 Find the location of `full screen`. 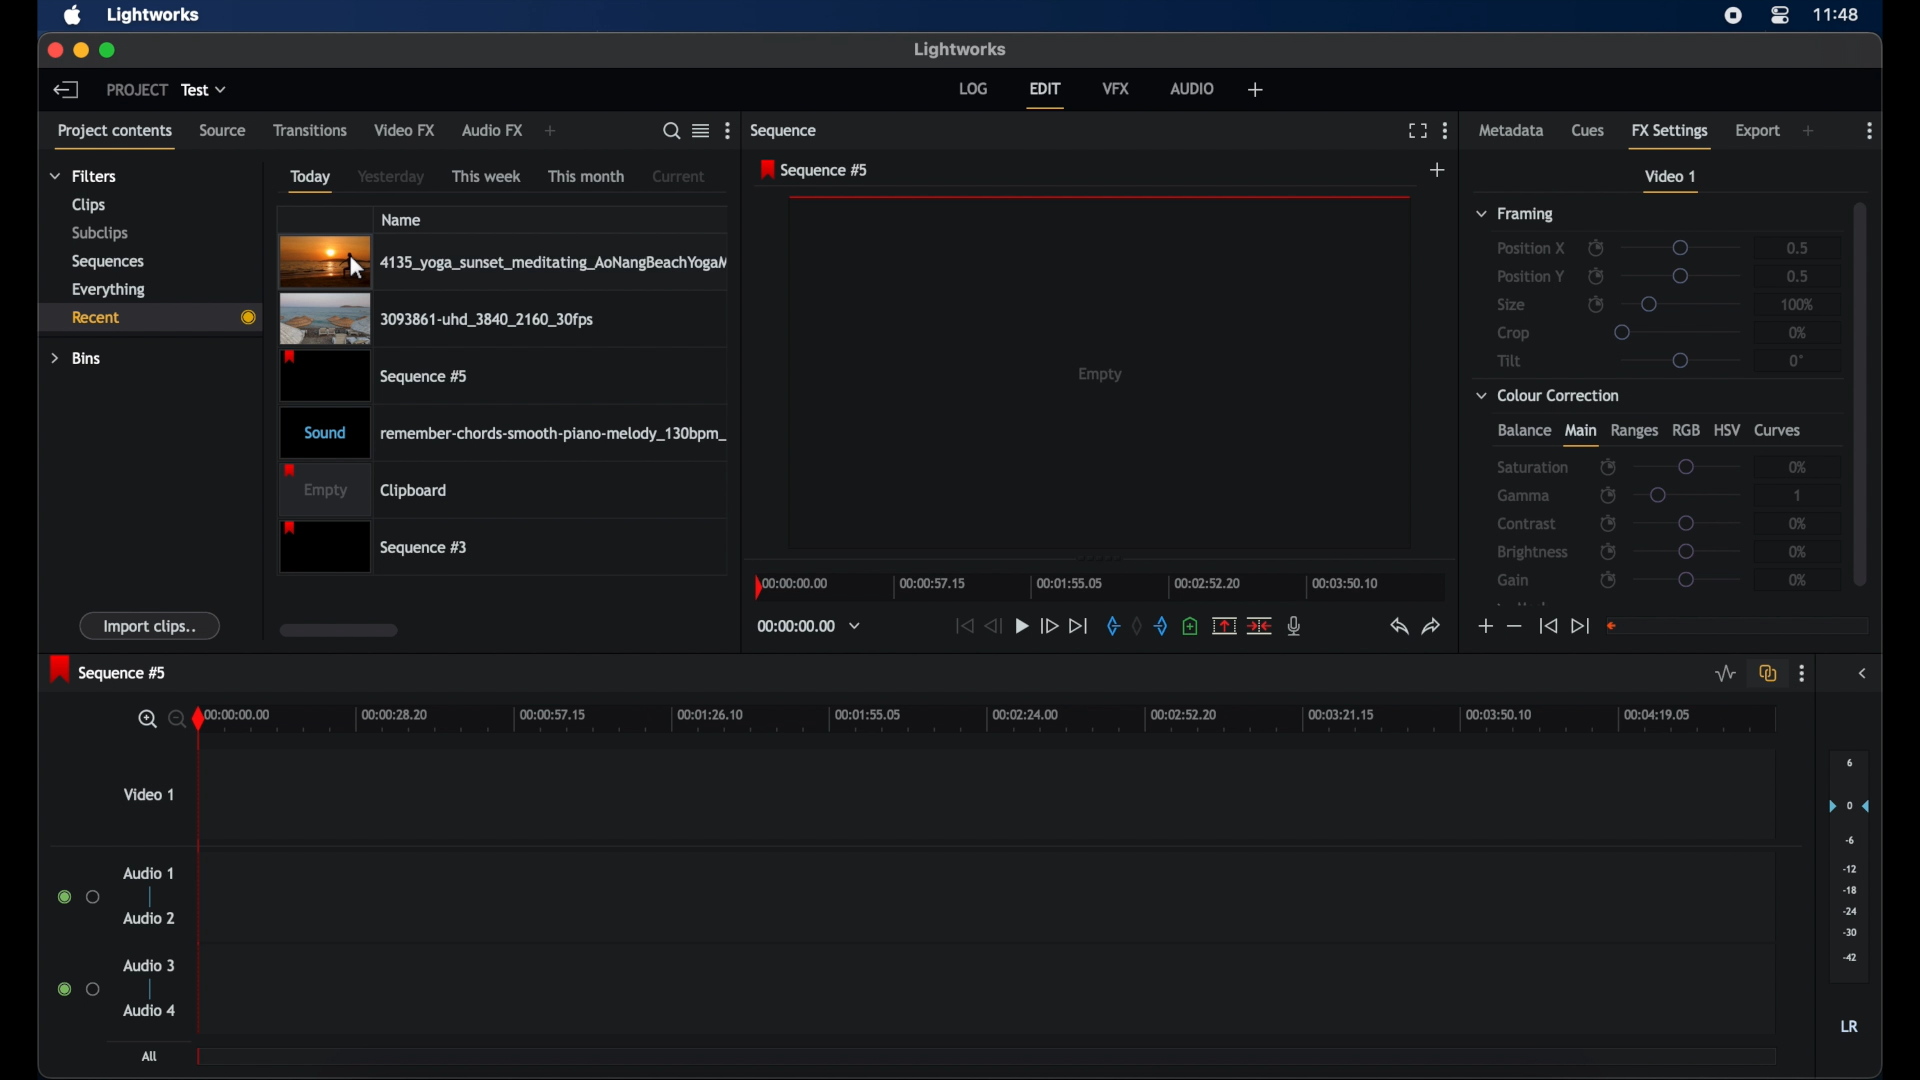

full screen is located at coordinates (1417, 131).